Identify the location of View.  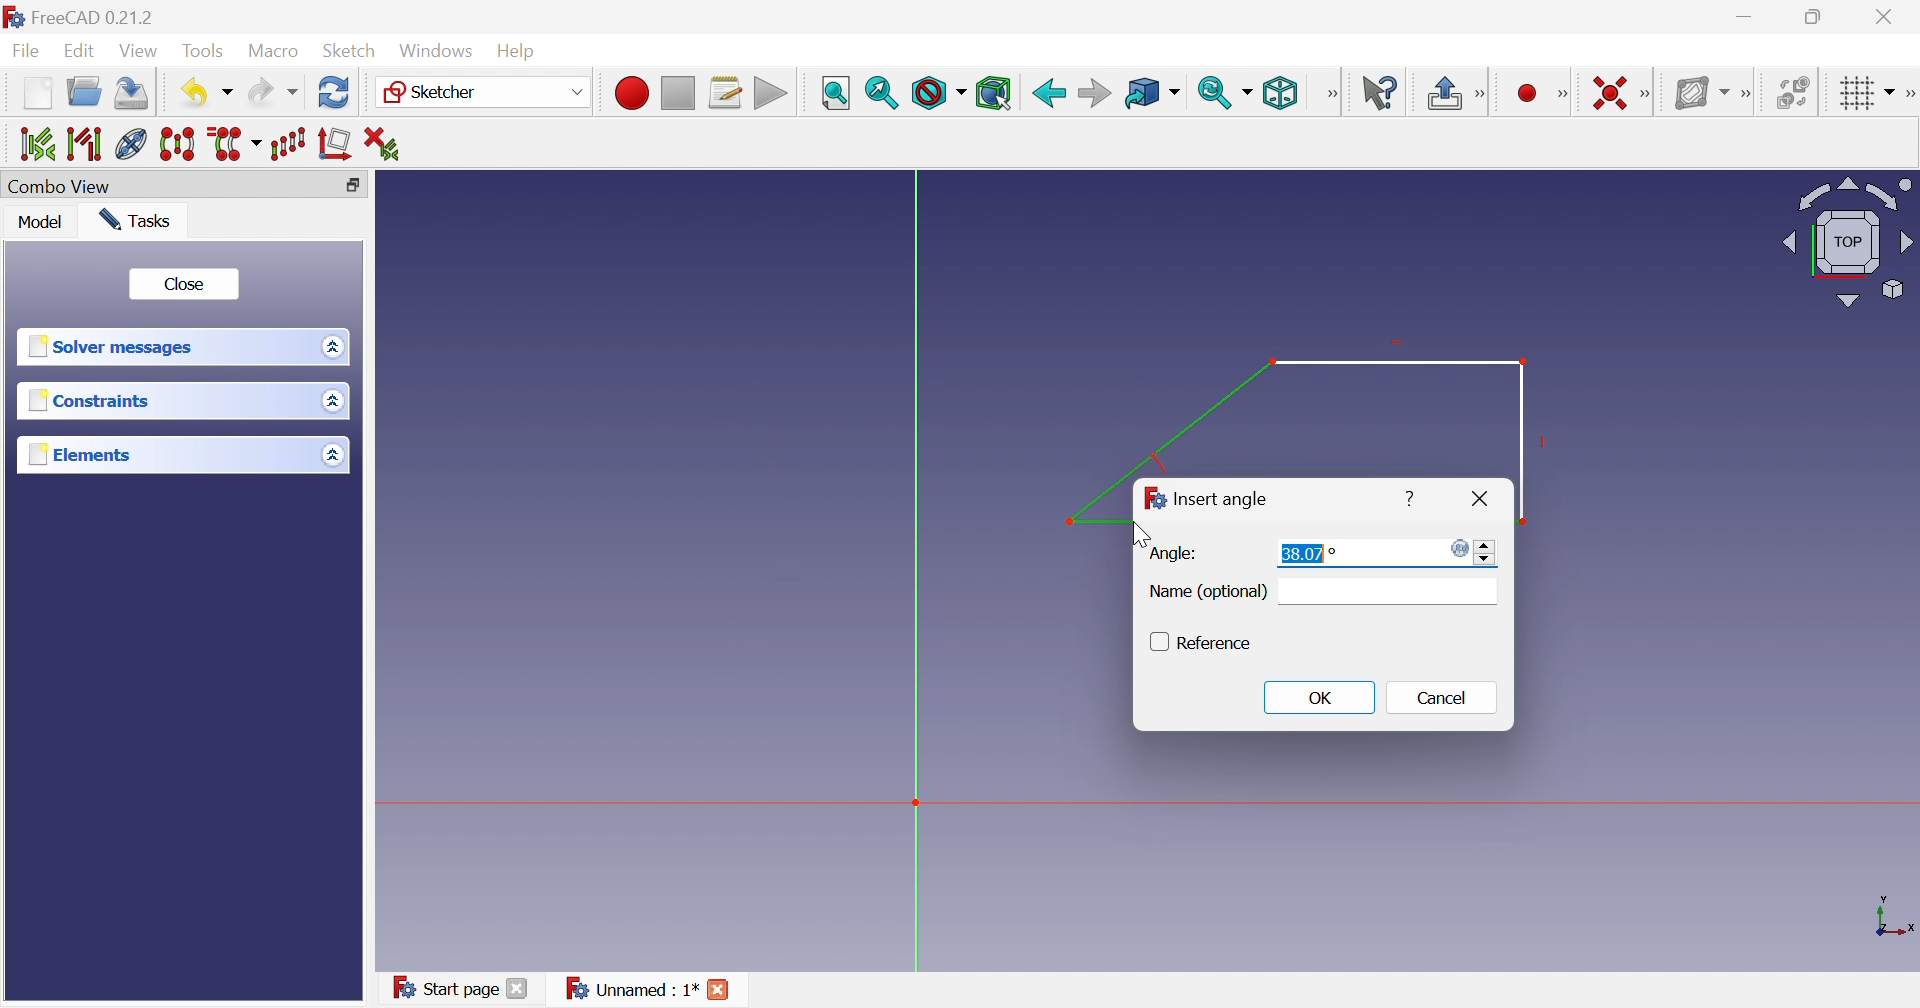
(140, 51).